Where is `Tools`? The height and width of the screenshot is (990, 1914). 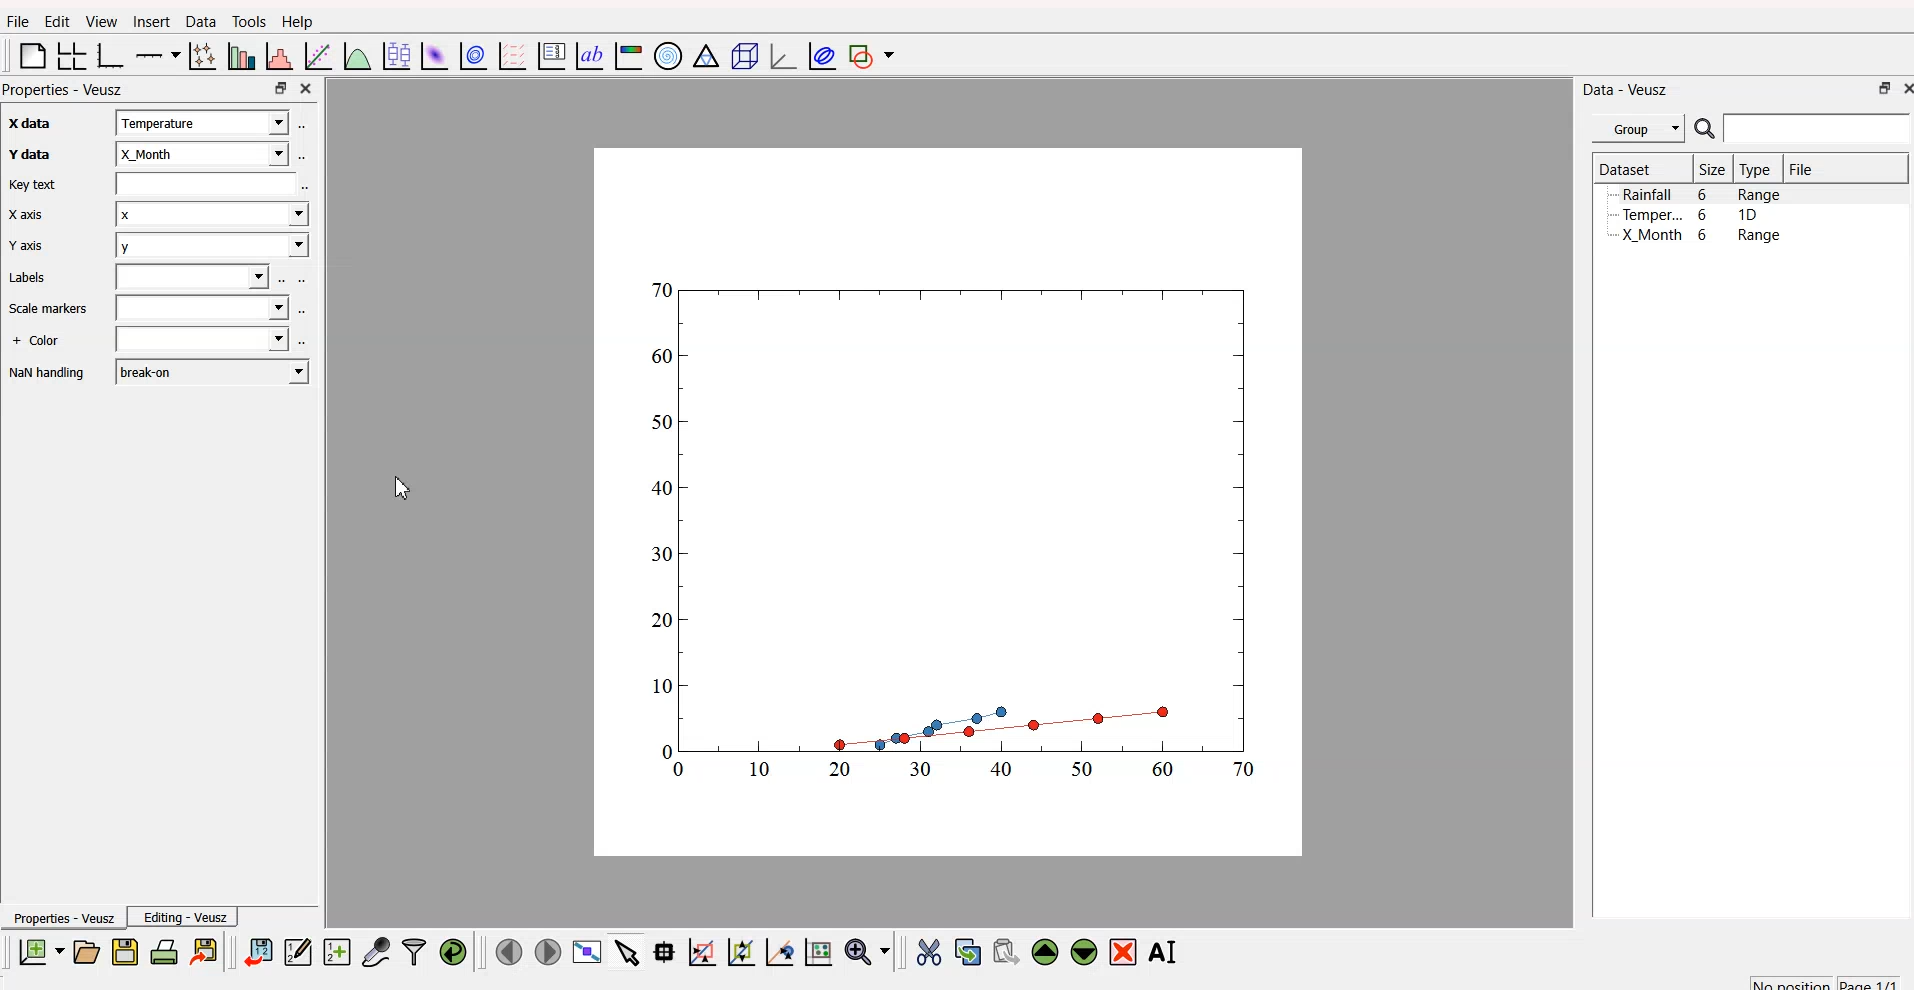
Tools is located at coordinates (248, 20).